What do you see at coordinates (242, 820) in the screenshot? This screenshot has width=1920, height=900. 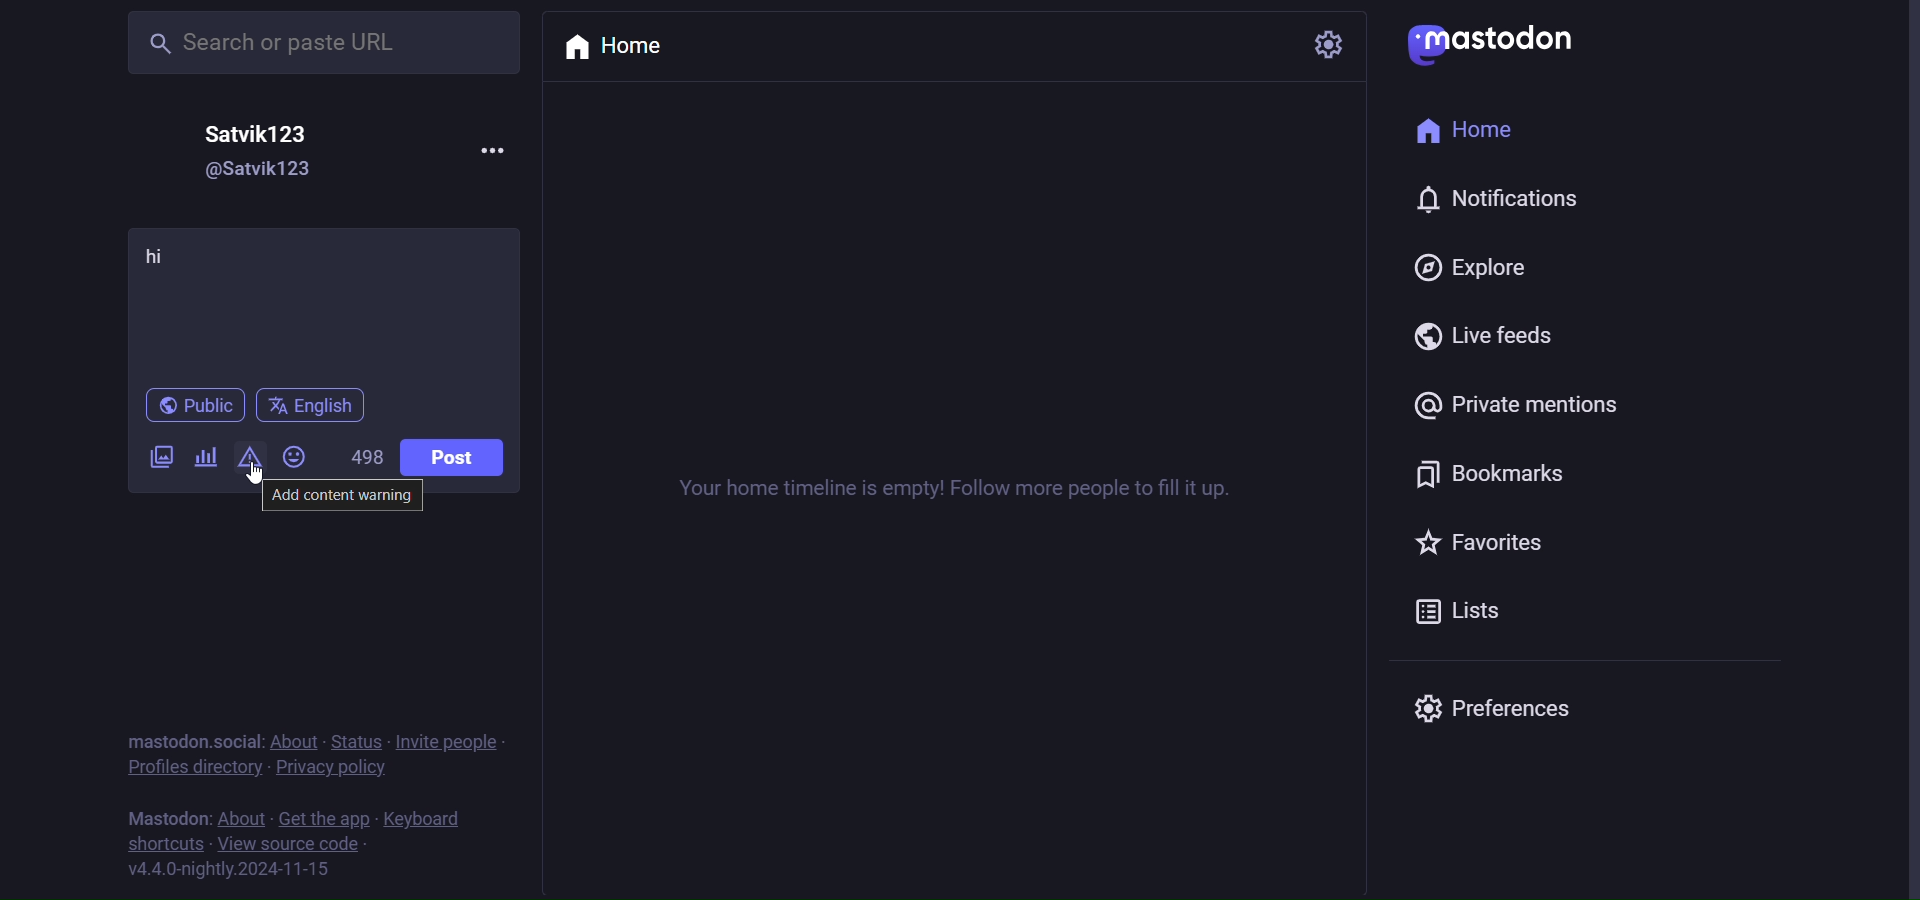 I see `about` at bounding box center [242, 820].